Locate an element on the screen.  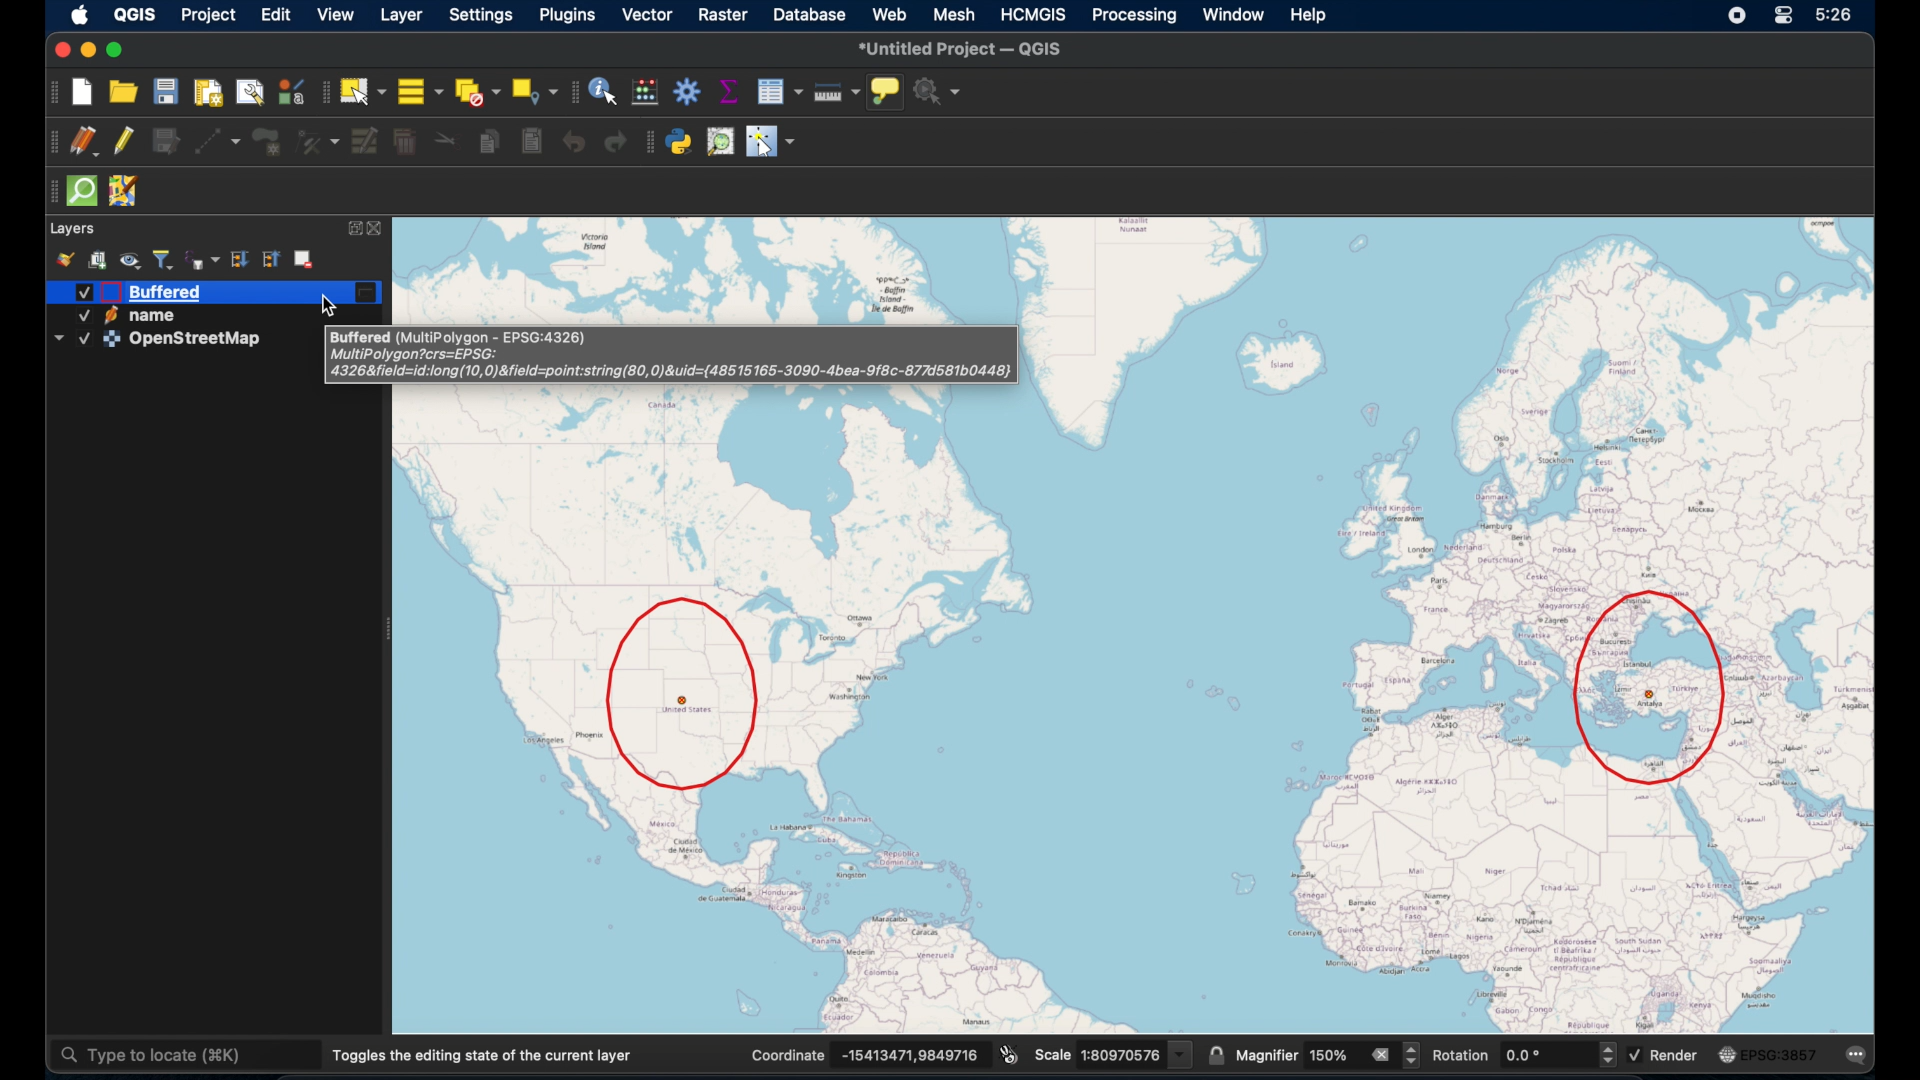
attributes toolbar is located at coordinates (572, 92).